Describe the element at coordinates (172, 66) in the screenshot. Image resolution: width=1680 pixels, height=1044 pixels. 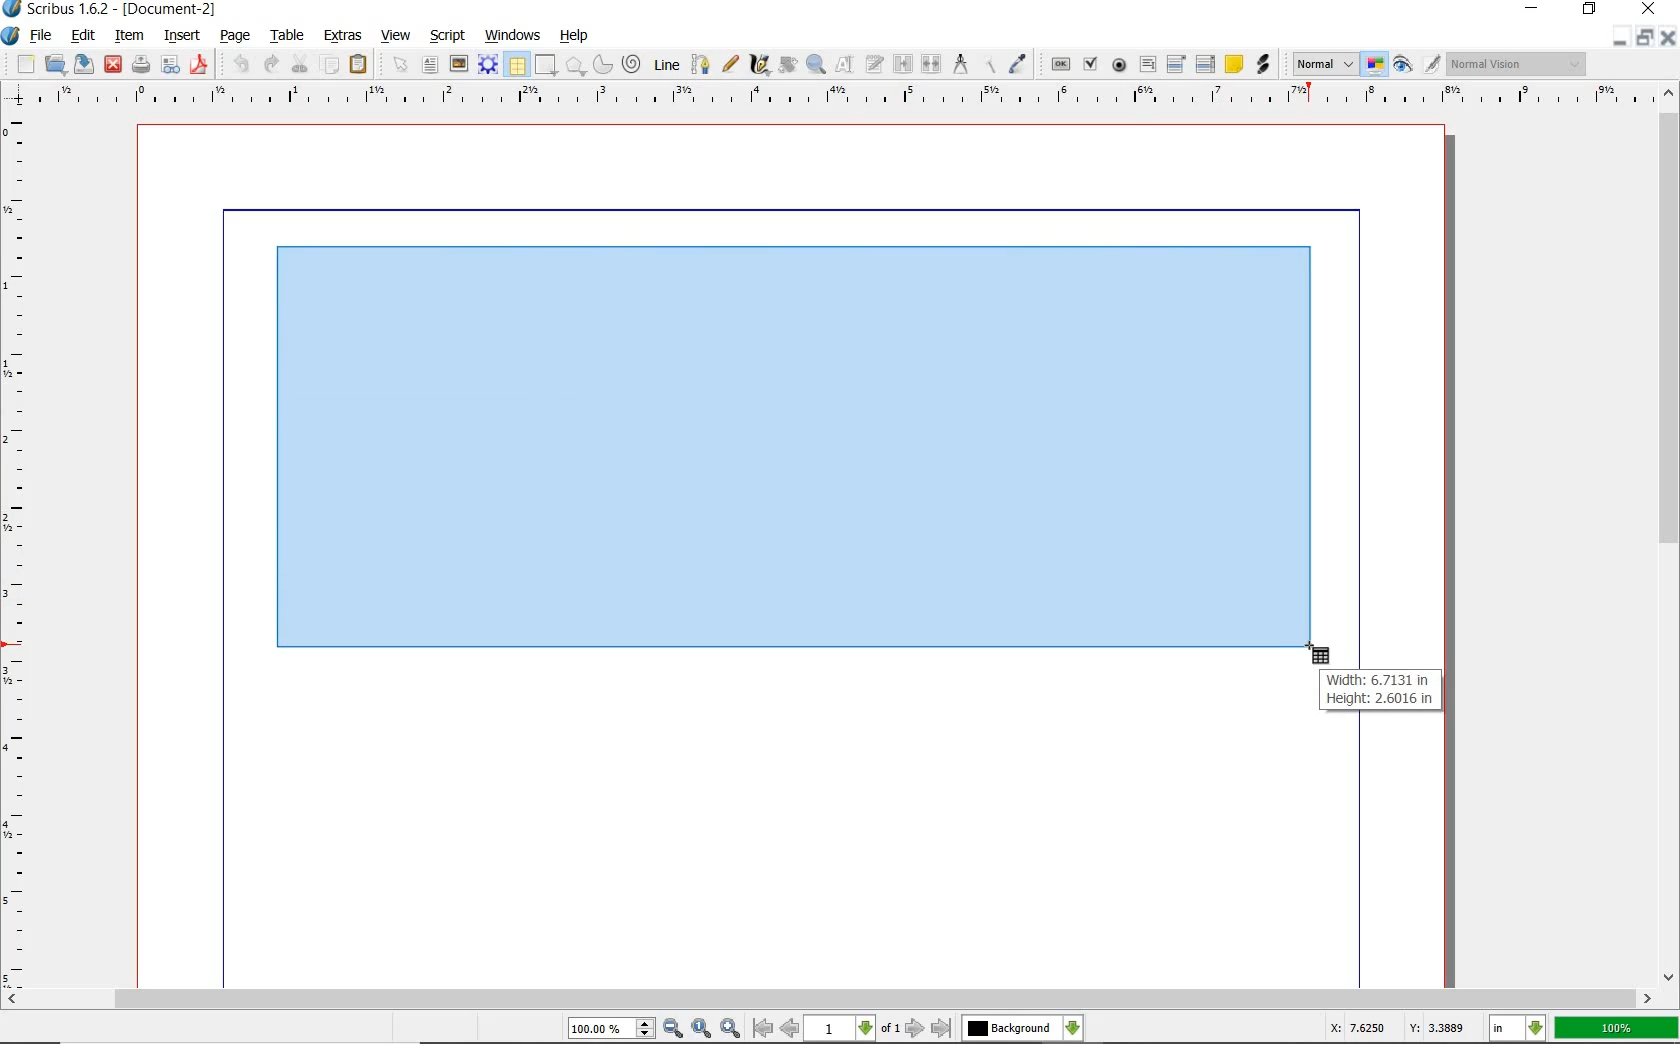
I see `preflight verifier` at that location.